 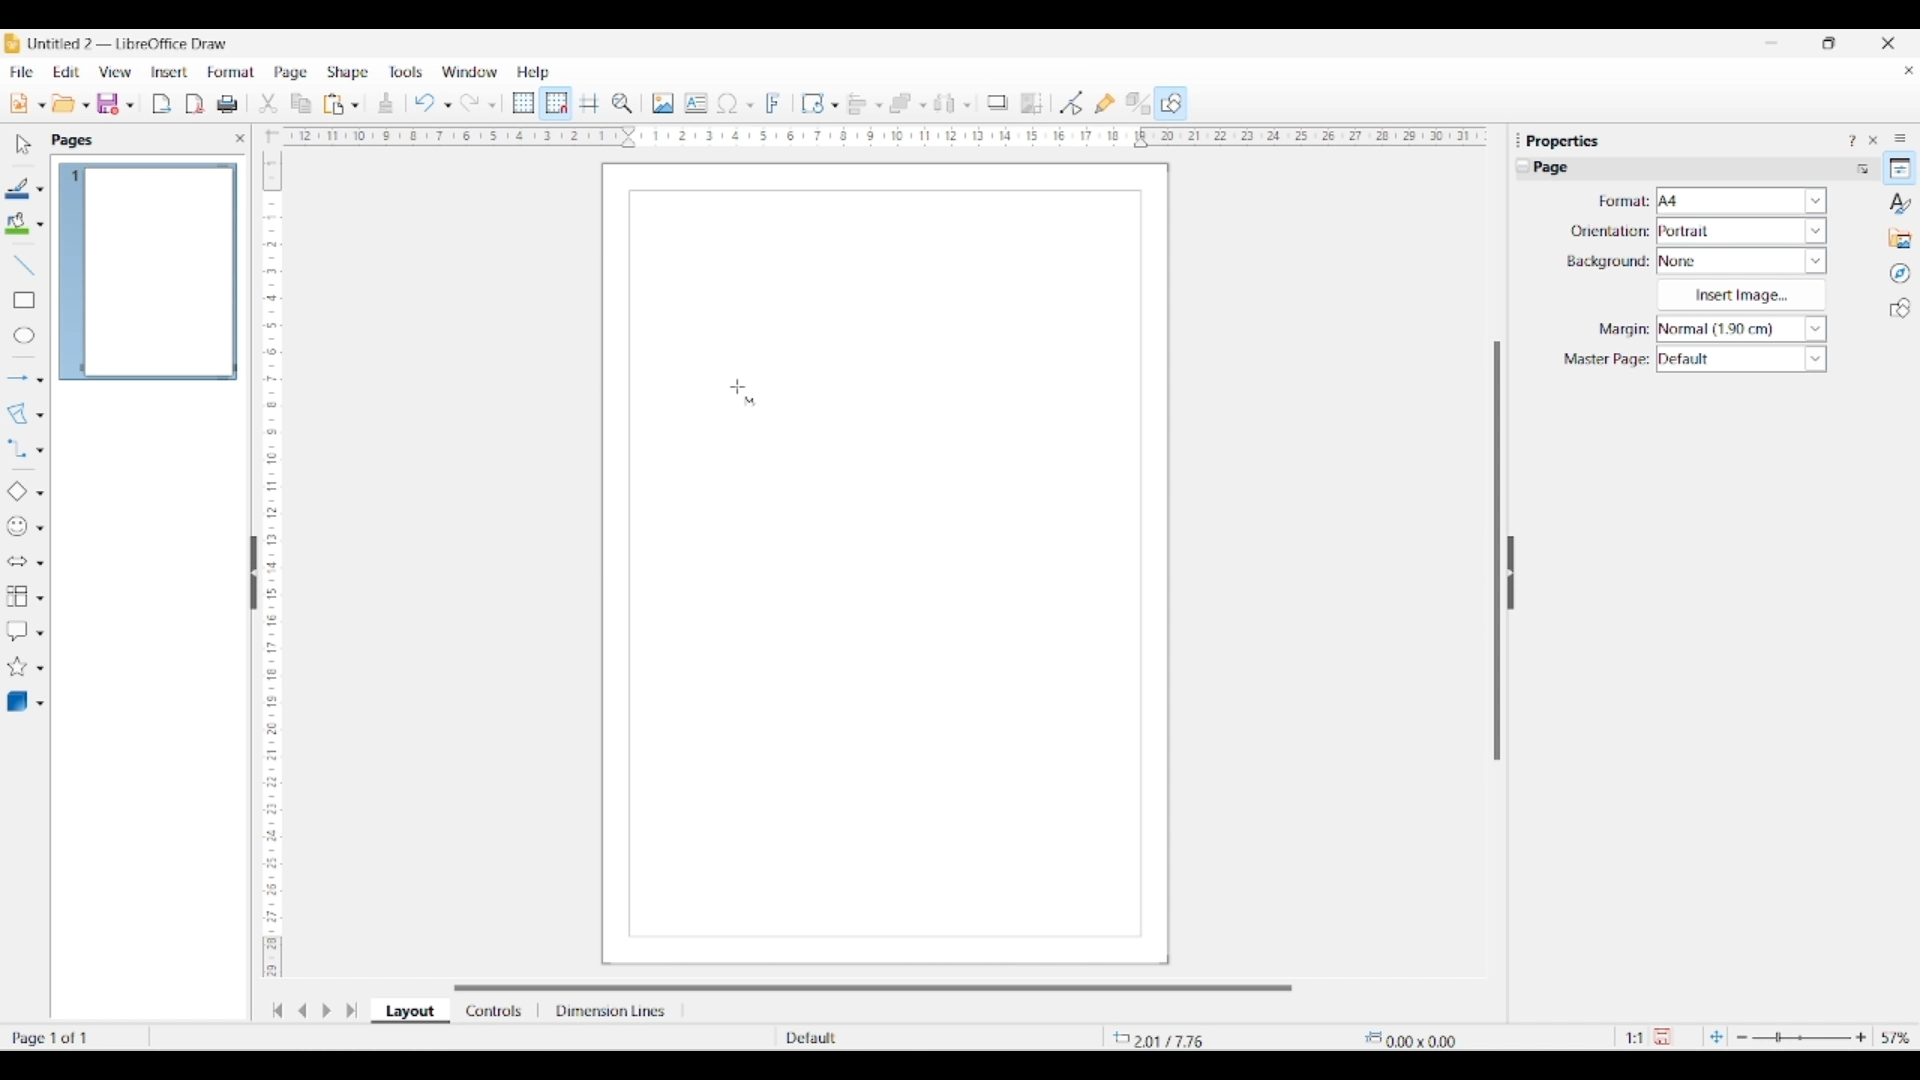 I want to click on Scaling factor of the document, so click(x=1635, y=1038).